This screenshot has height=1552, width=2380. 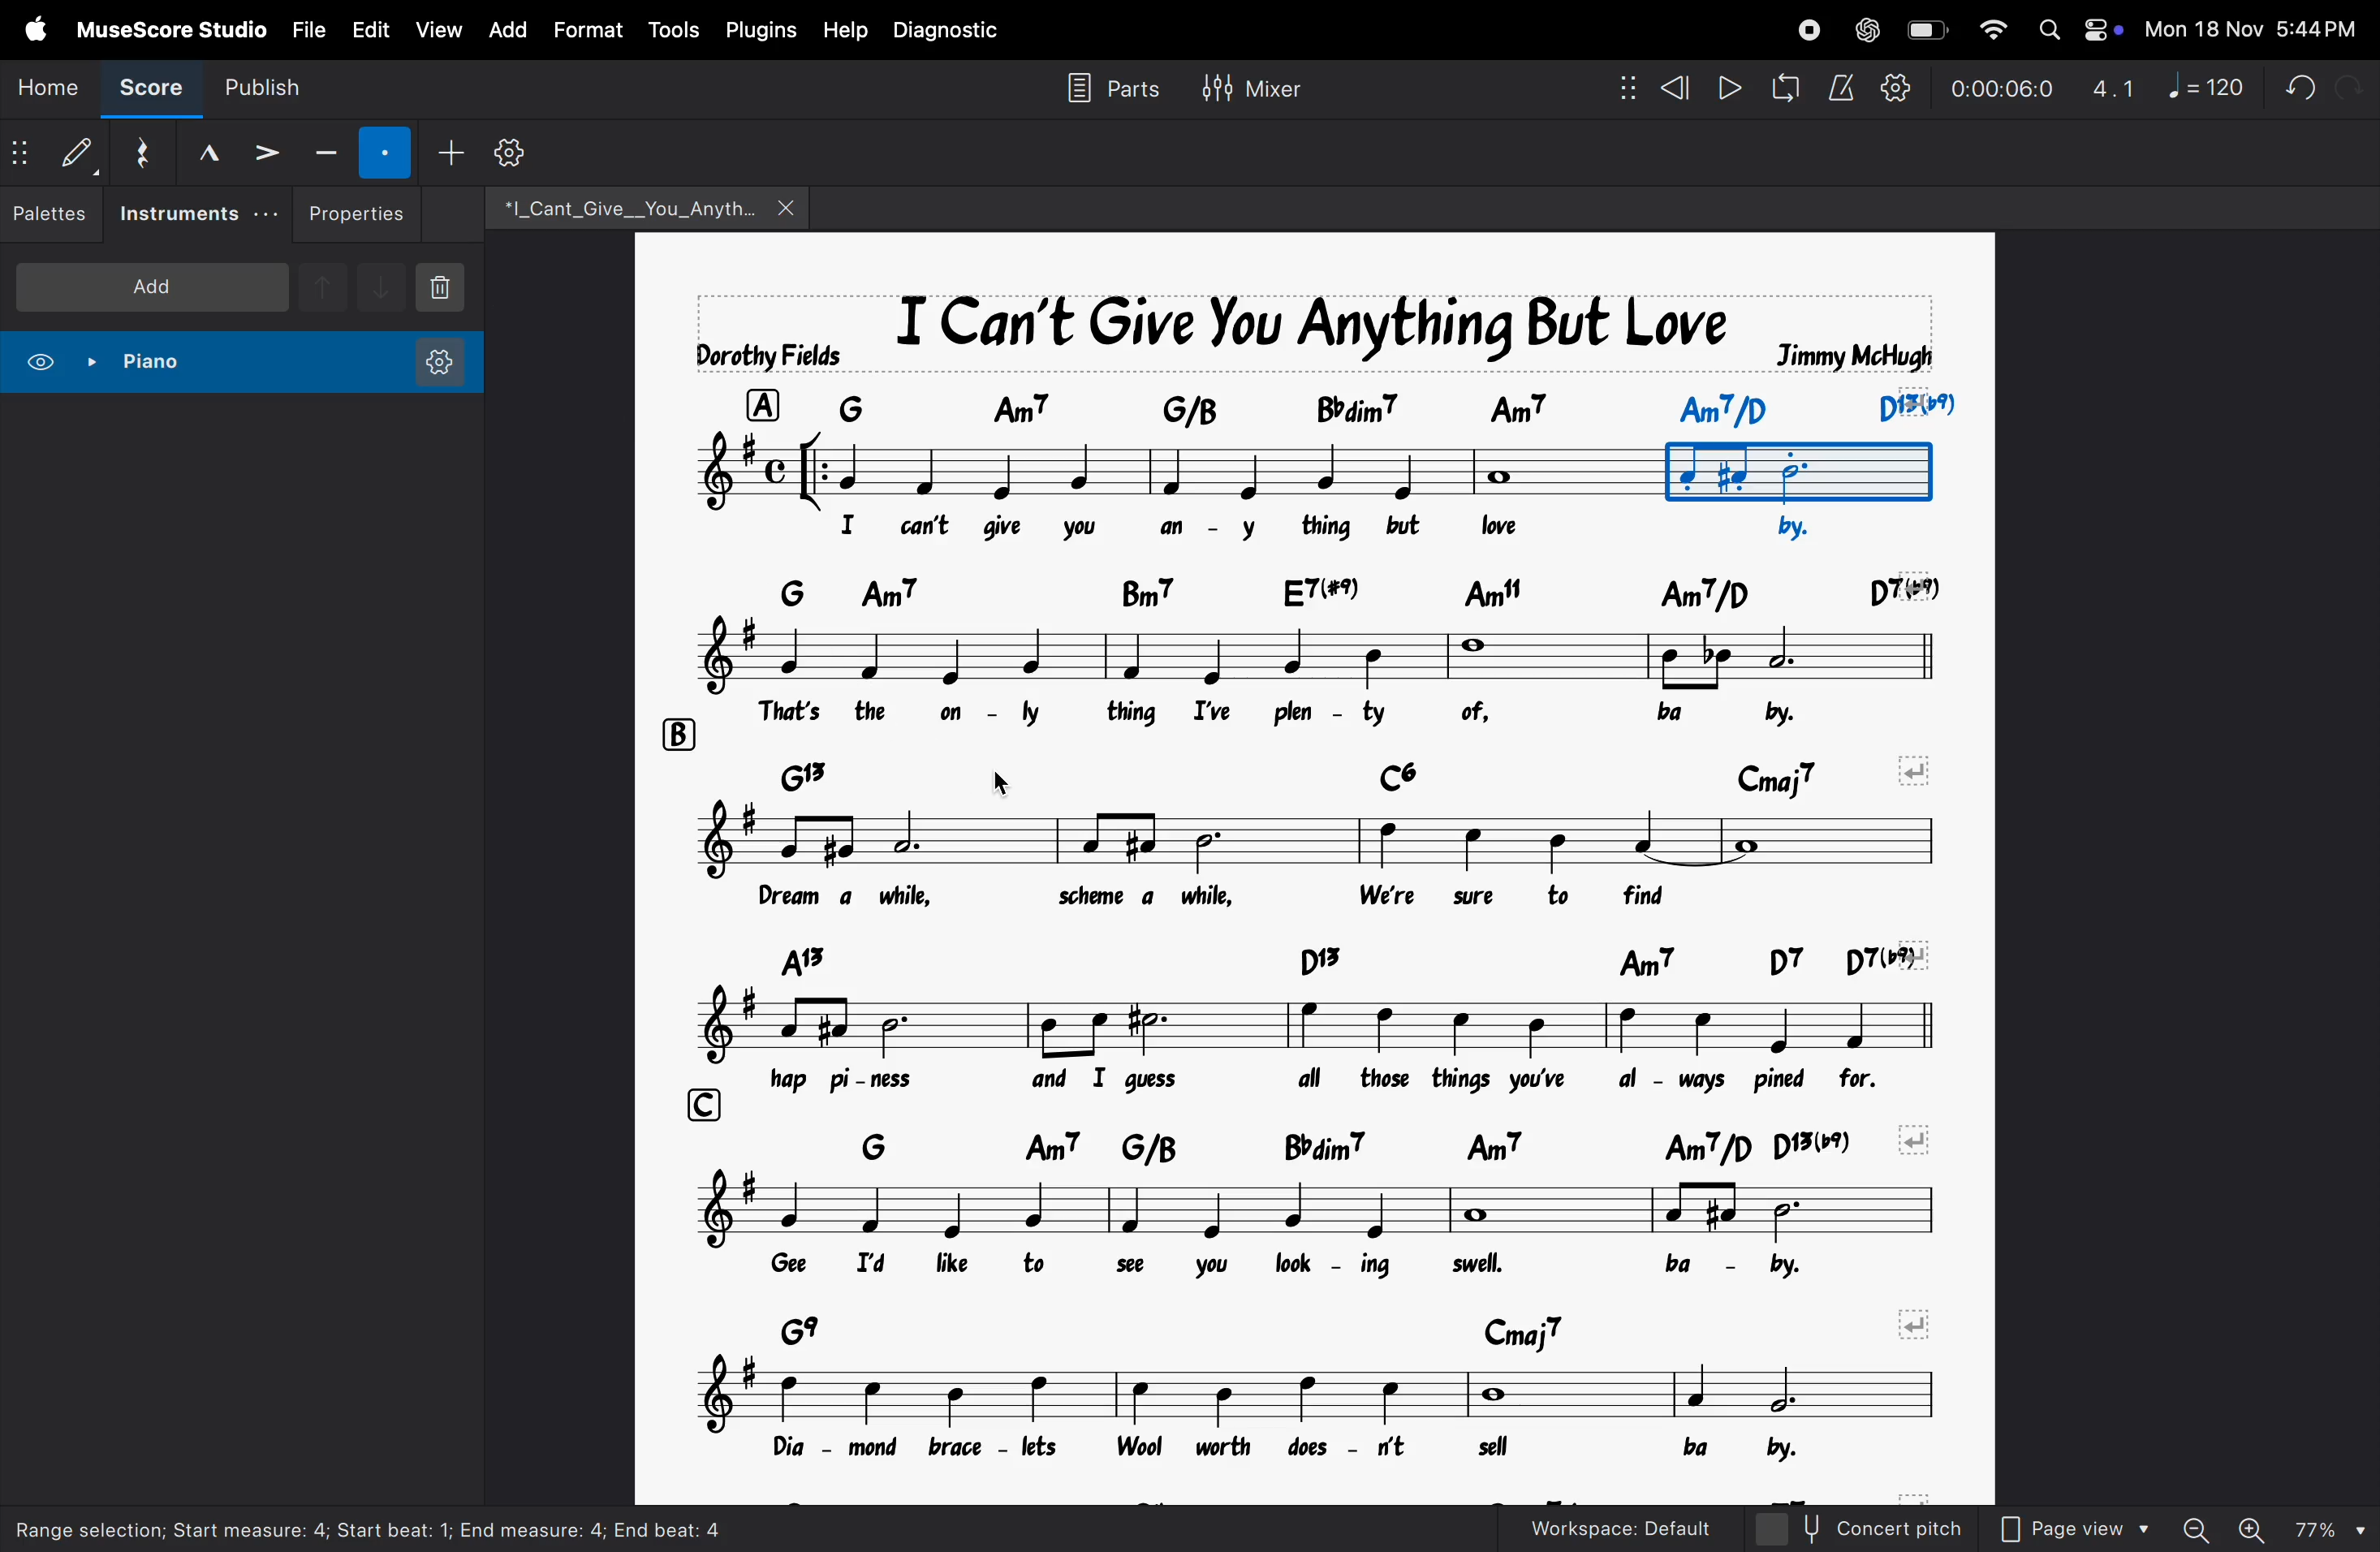 I want to click on chord symbol, so click(x=1393, y=584).